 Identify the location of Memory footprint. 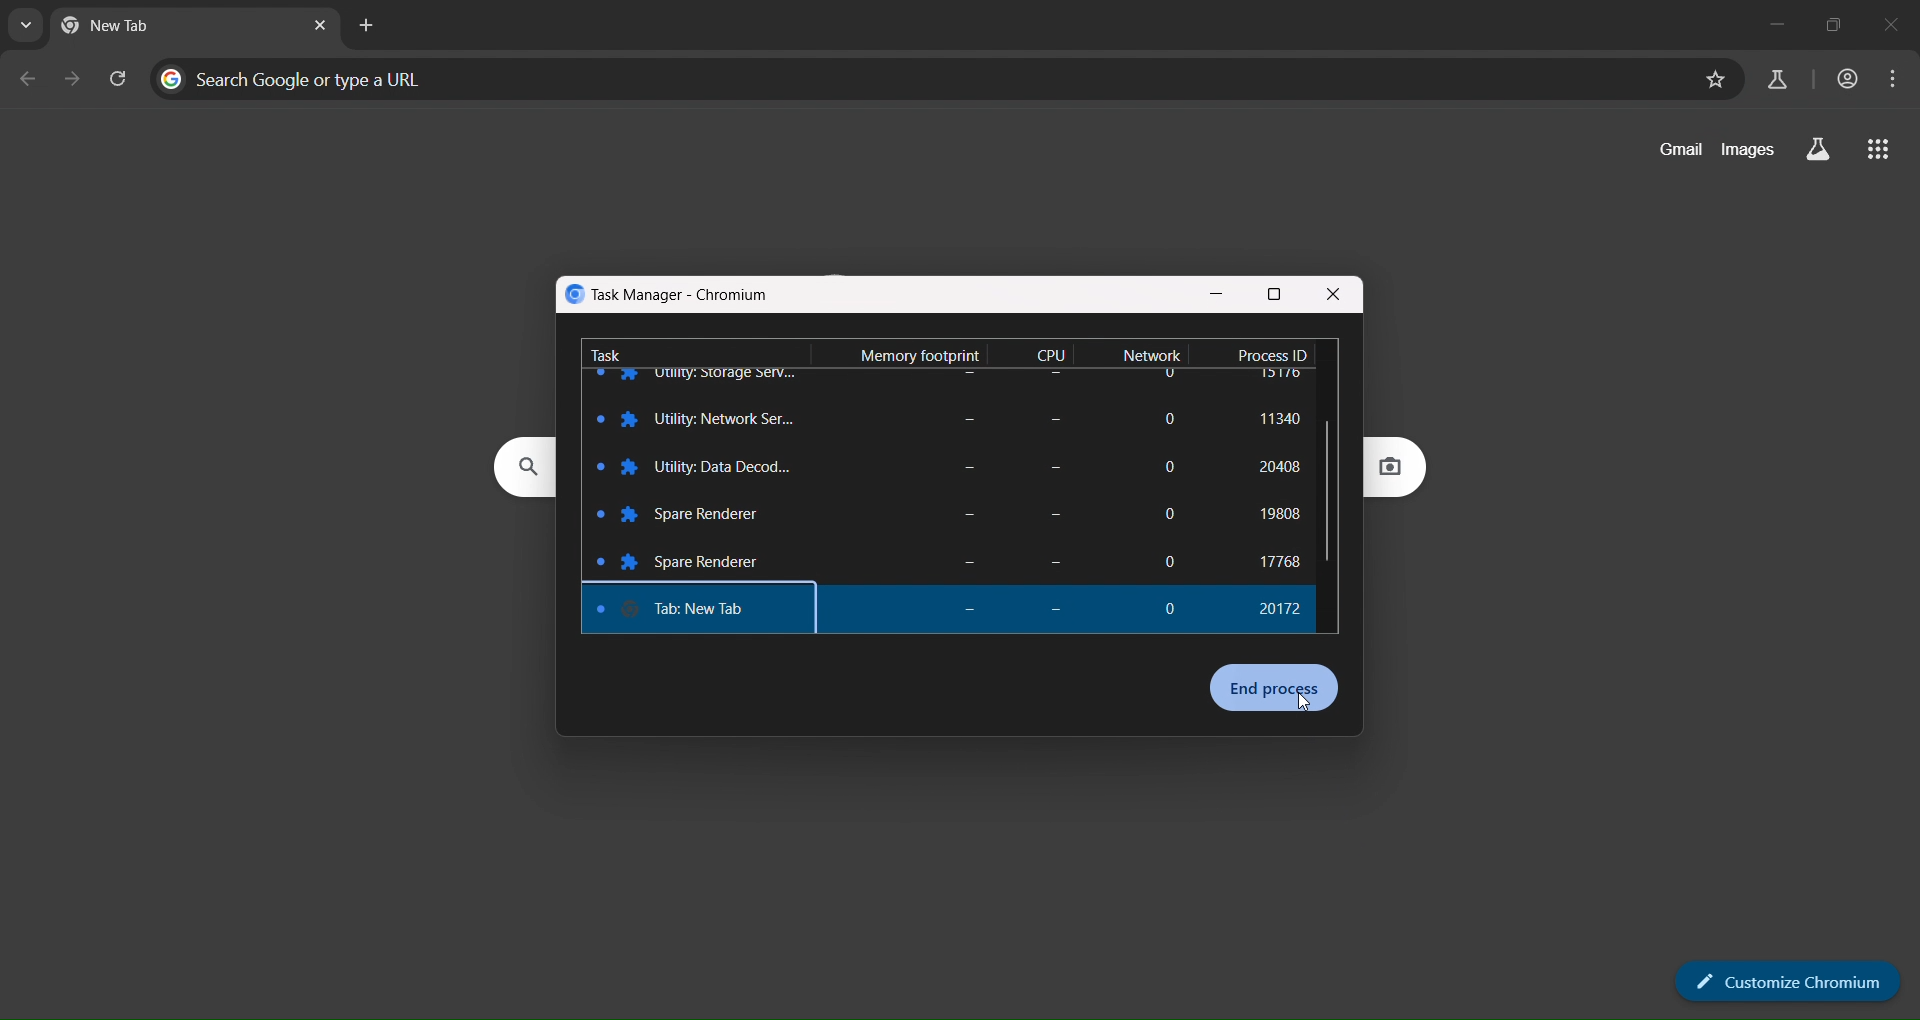
(913, 350).